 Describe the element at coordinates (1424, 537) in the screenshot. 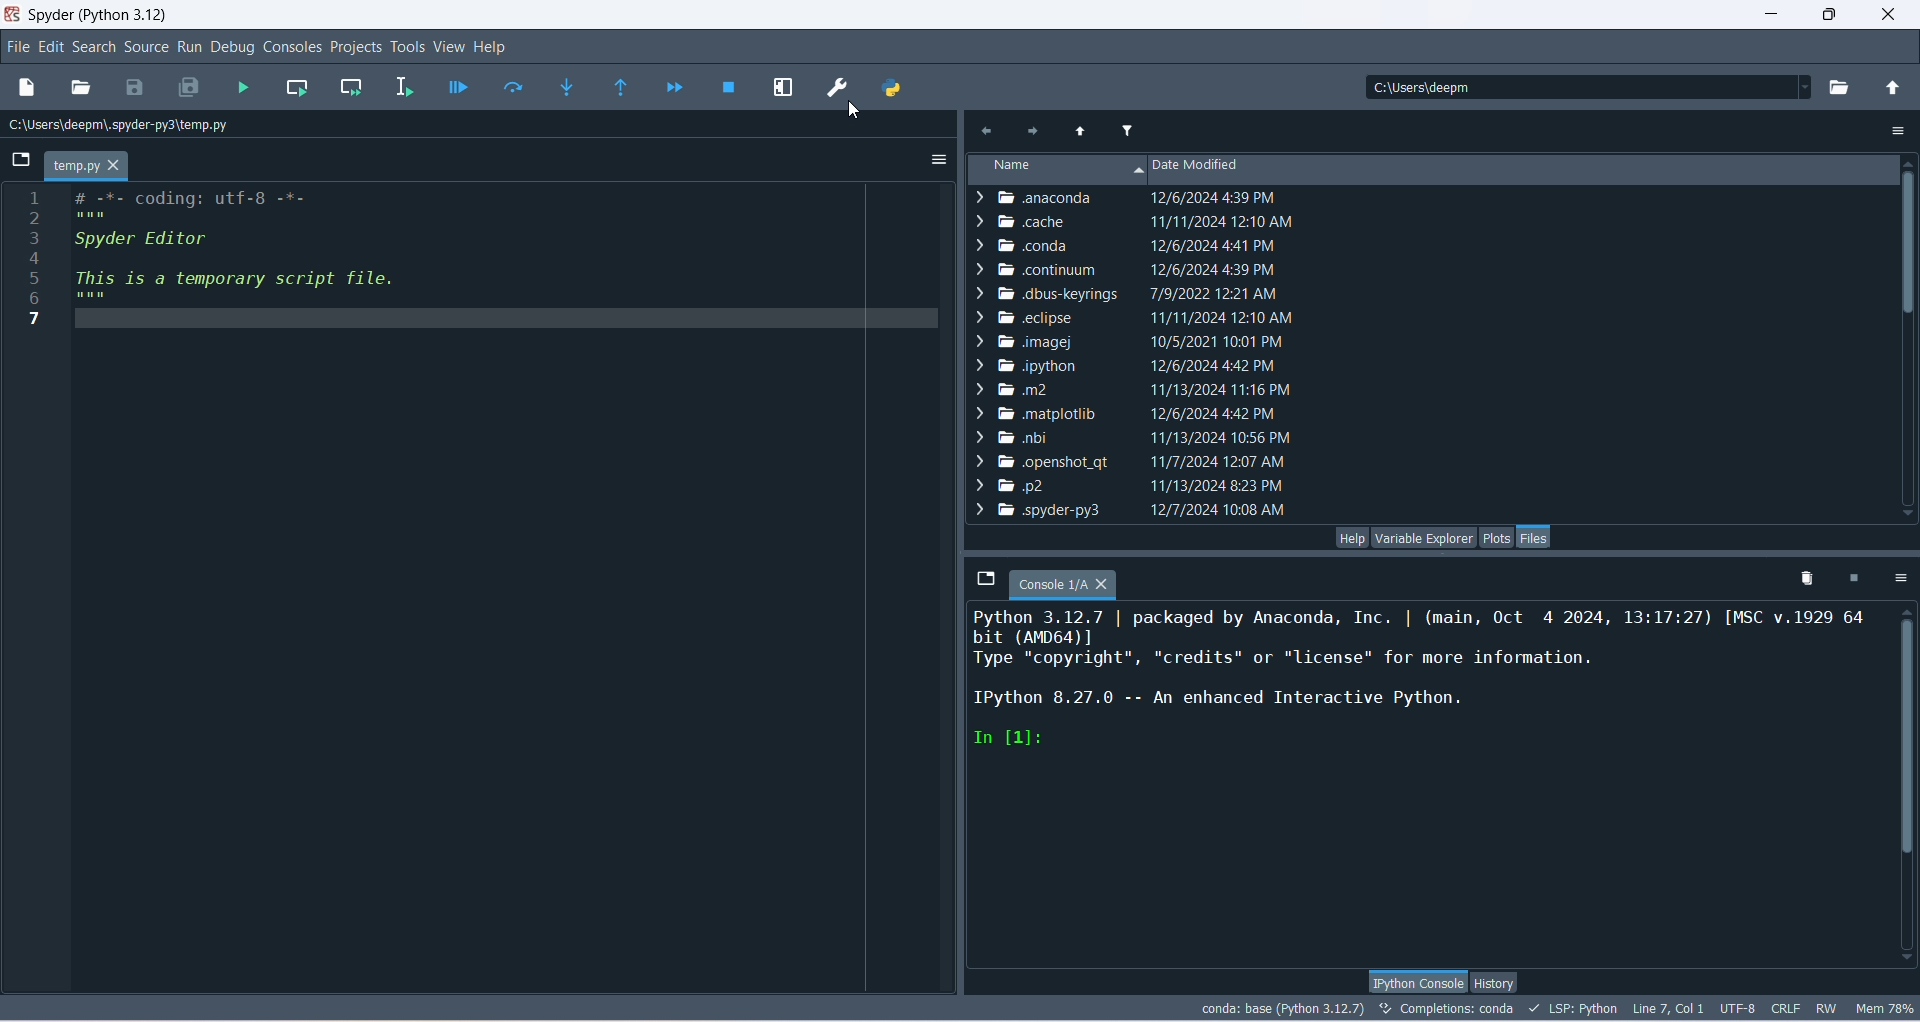

I see `variable explorer` at that location.